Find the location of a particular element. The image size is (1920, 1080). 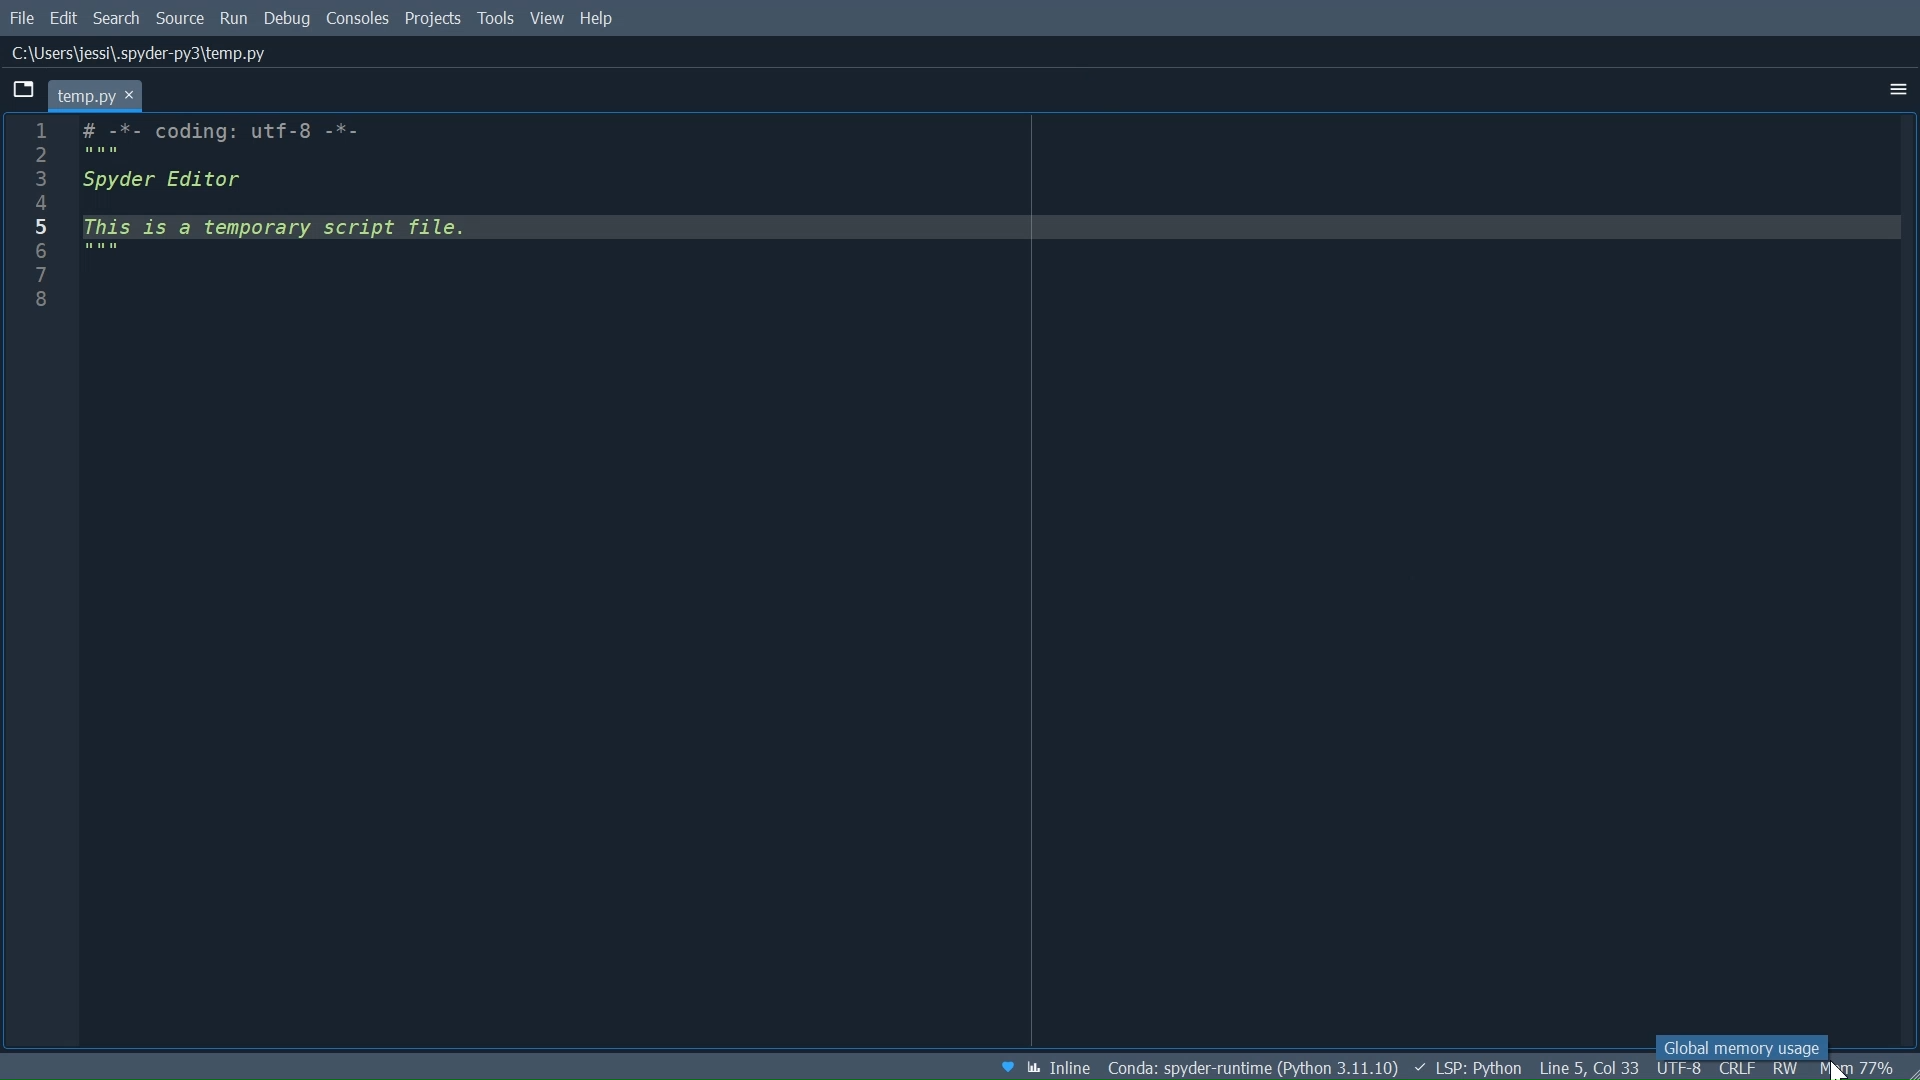

Source is located at coordinates (181, 19).